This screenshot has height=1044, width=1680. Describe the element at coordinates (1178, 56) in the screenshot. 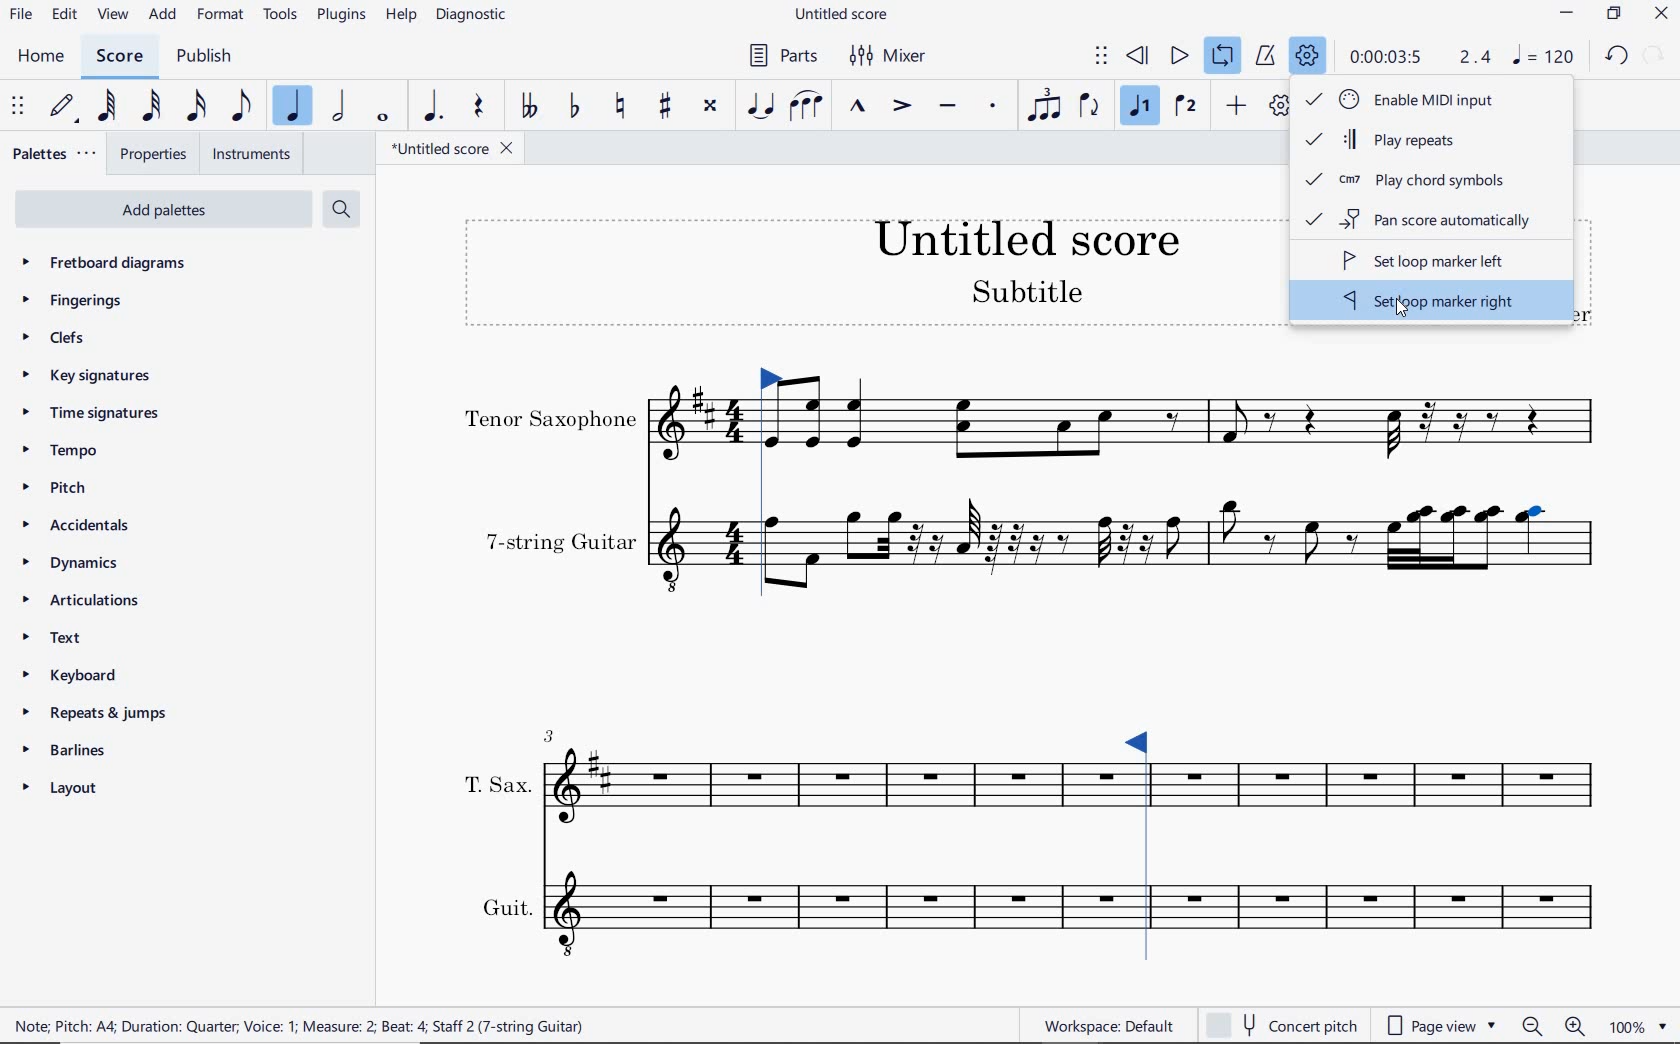

I see `PLAY` at that location.